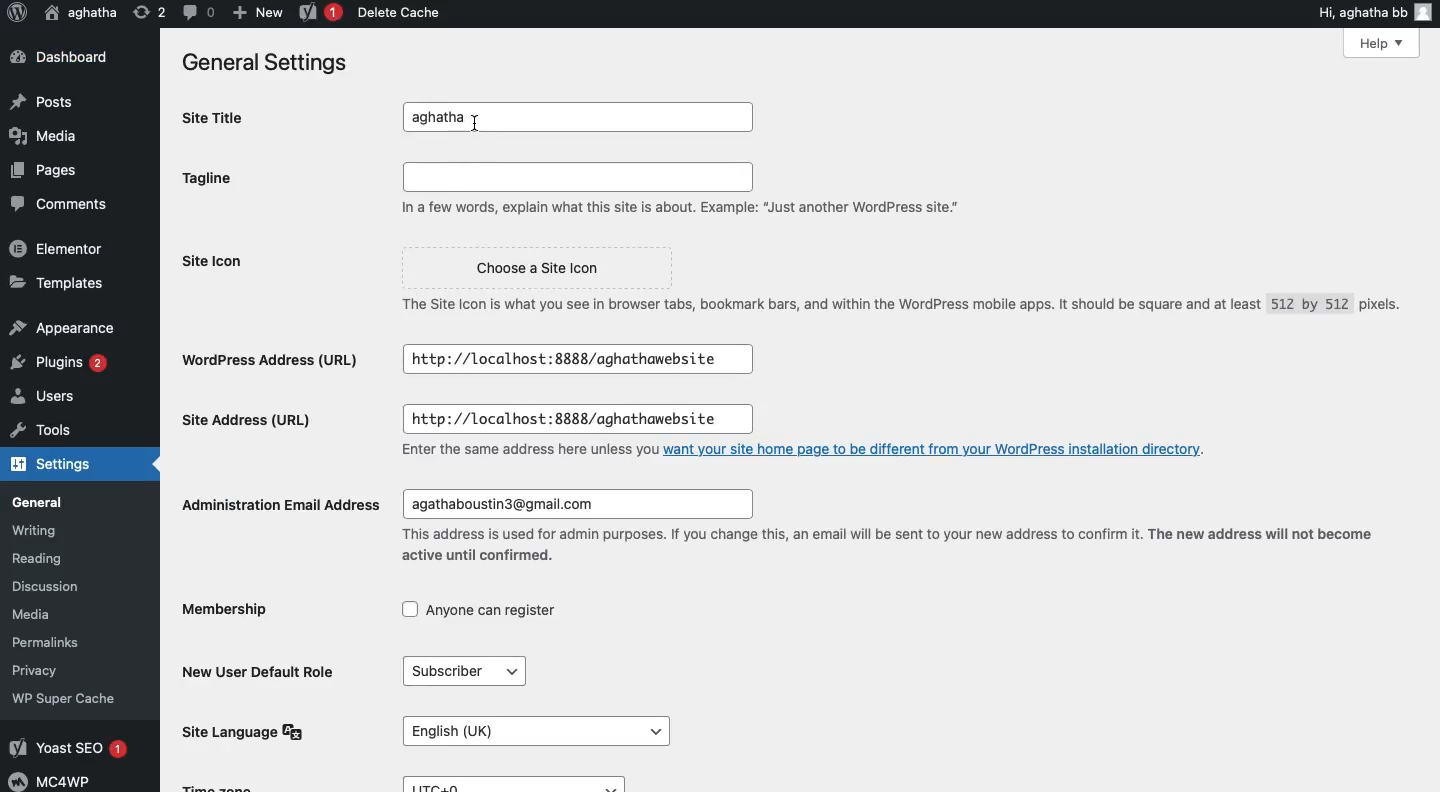 The width and height of the screenshot is (1440, 792). I want to click on http://localhost:8888/aghathawebsite, so click(579, 419).